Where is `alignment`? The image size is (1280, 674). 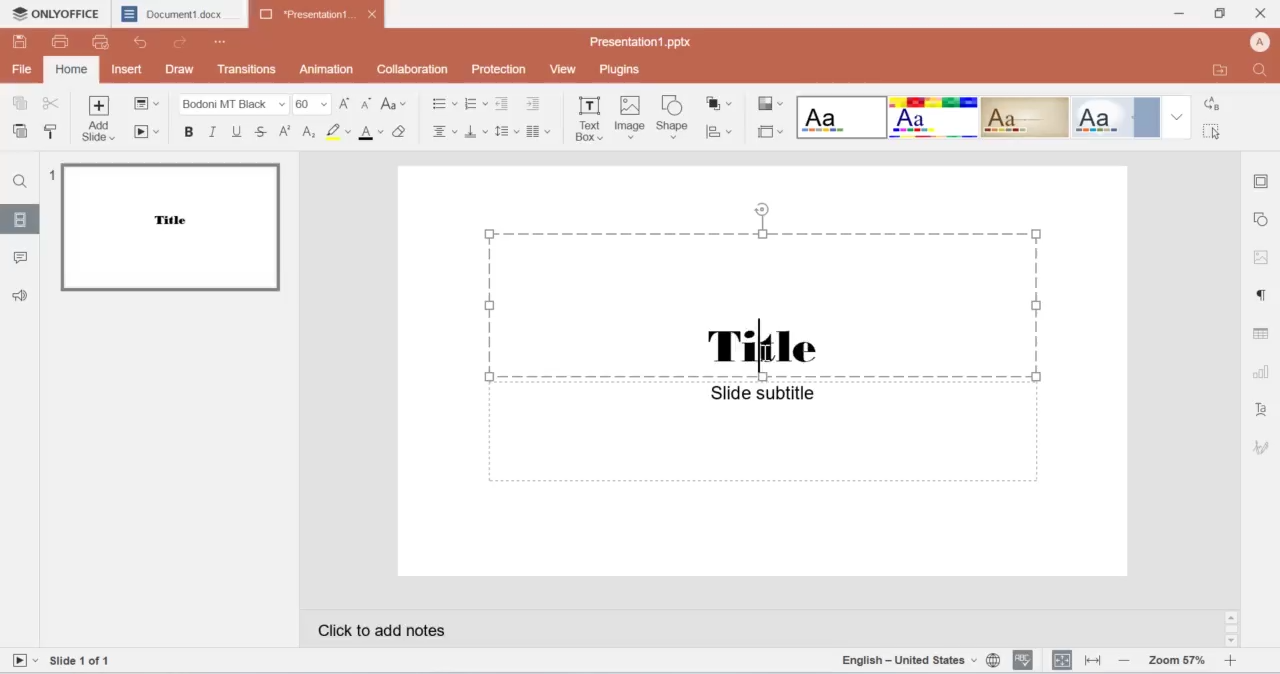
alignment is located at coordinates (443, 132).